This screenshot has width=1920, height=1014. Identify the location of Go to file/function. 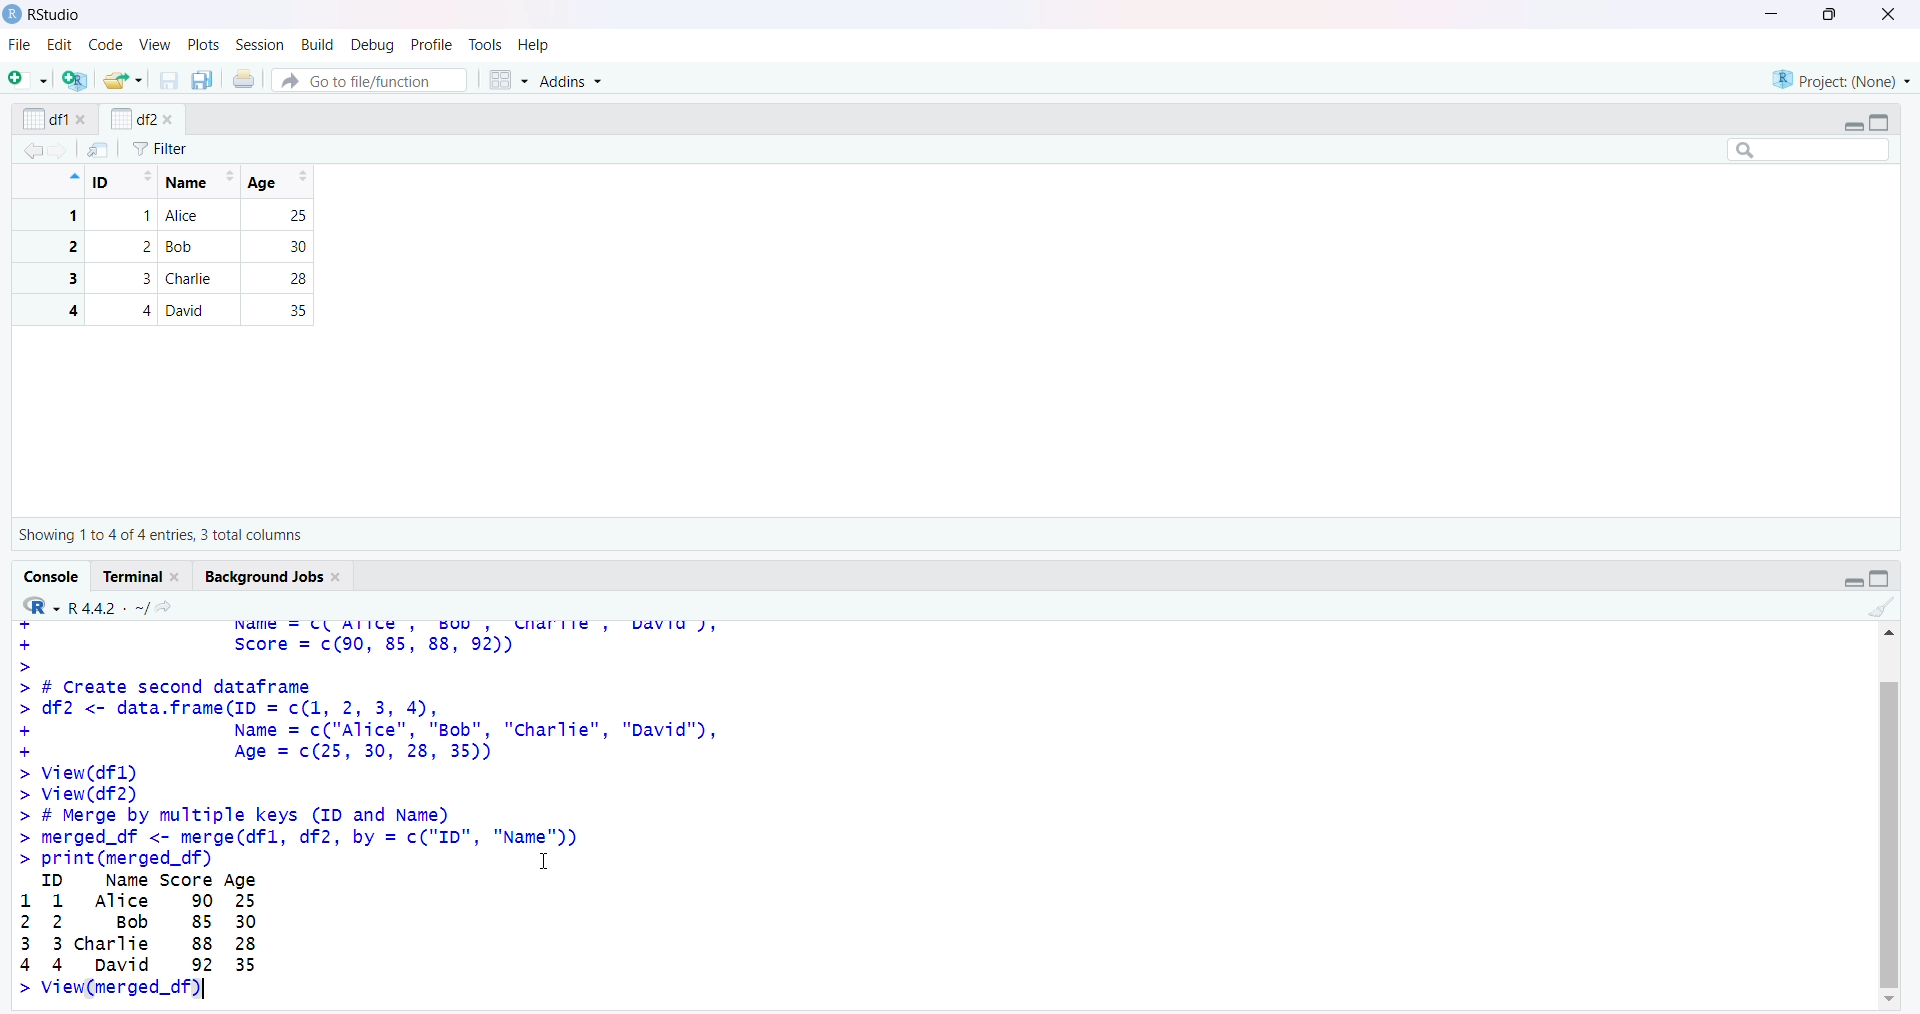
(370, 80).